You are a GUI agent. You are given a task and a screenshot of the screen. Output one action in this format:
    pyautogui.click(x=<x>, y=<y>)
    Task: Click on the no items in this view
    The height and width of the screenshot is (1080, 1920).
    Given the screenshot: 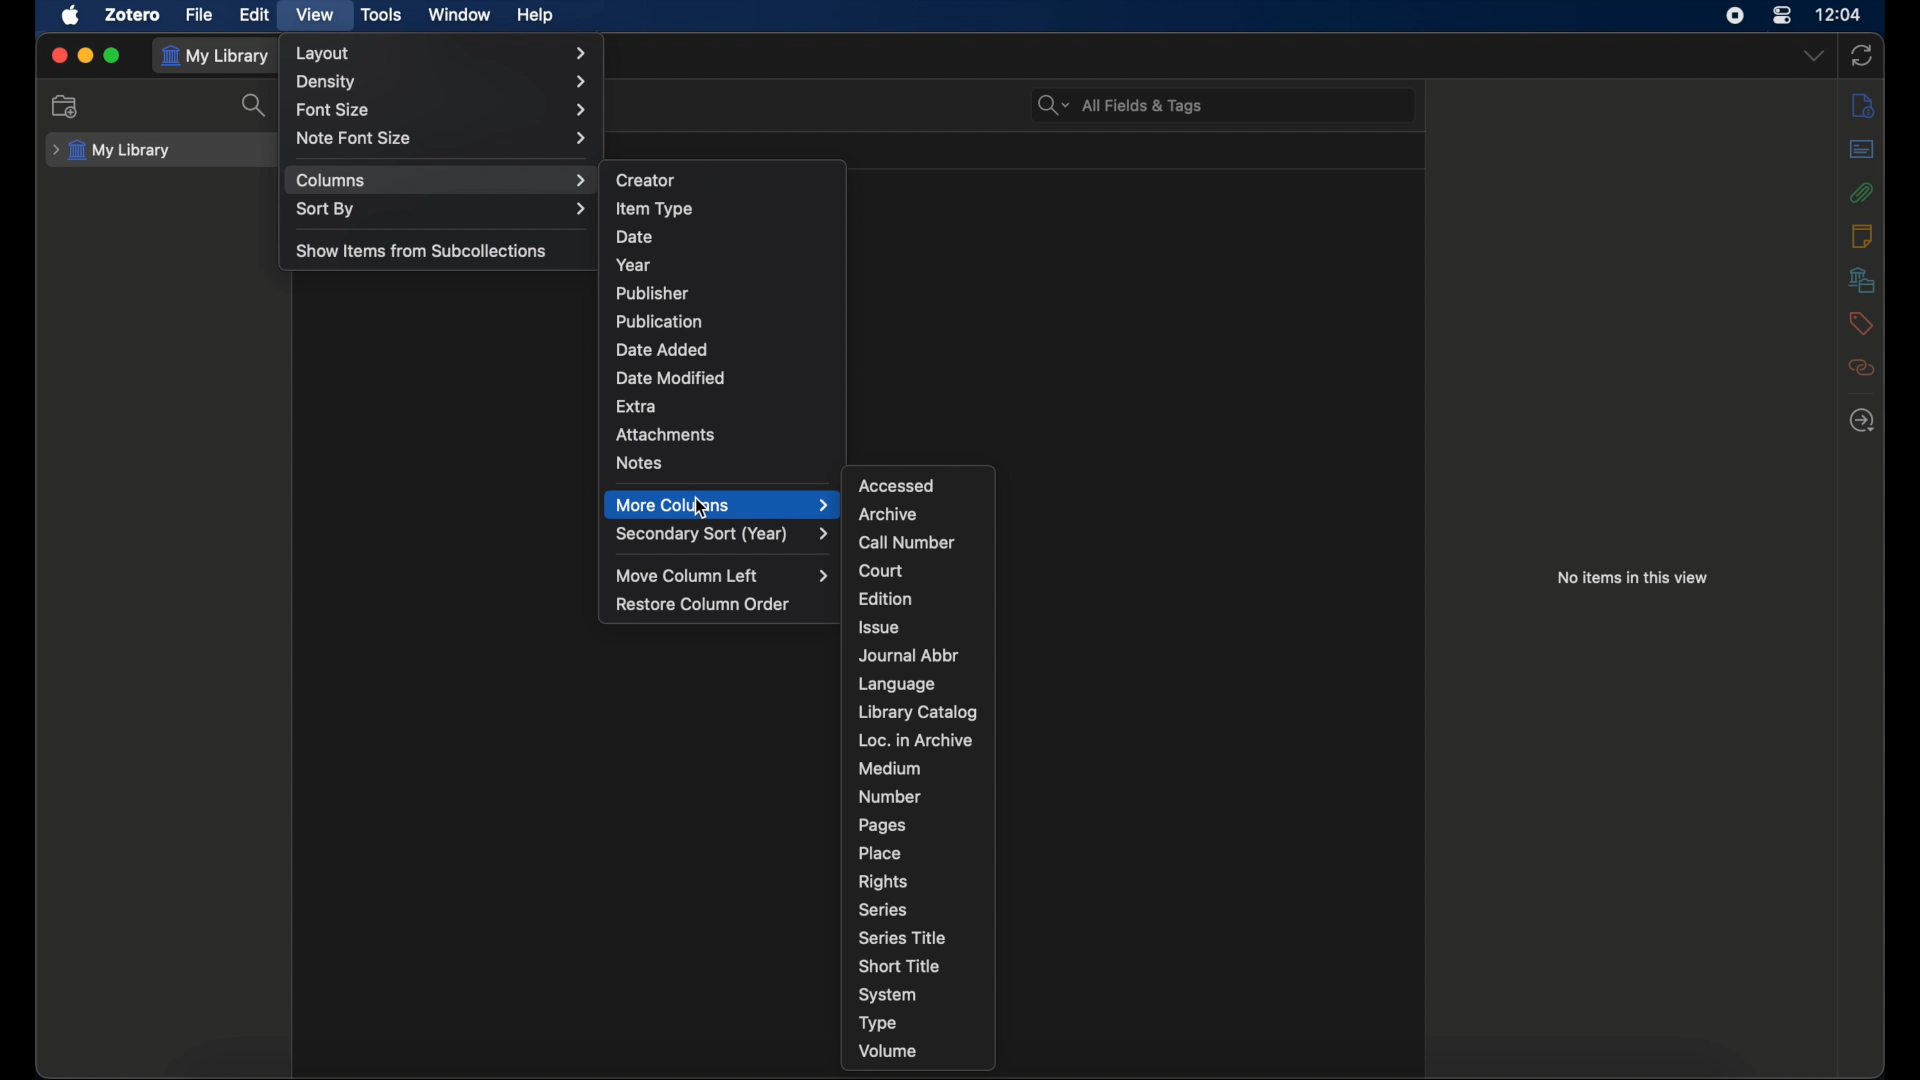 What is the action you would take?
    pyautogui.click(x=1632, y=577)
    